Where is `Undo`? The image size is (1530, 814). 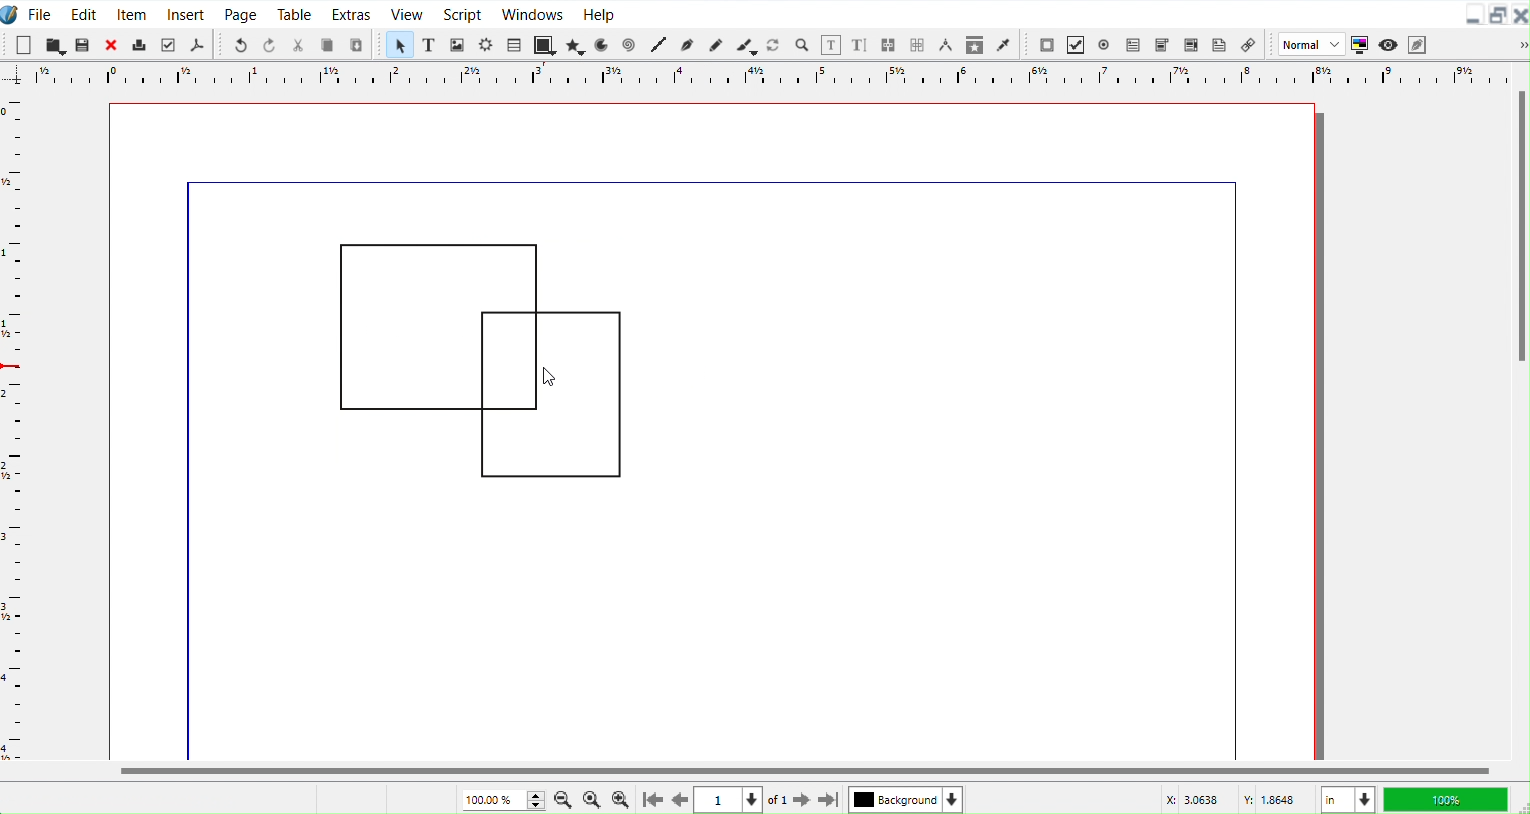 Undo is located at coordinates (240, 44).